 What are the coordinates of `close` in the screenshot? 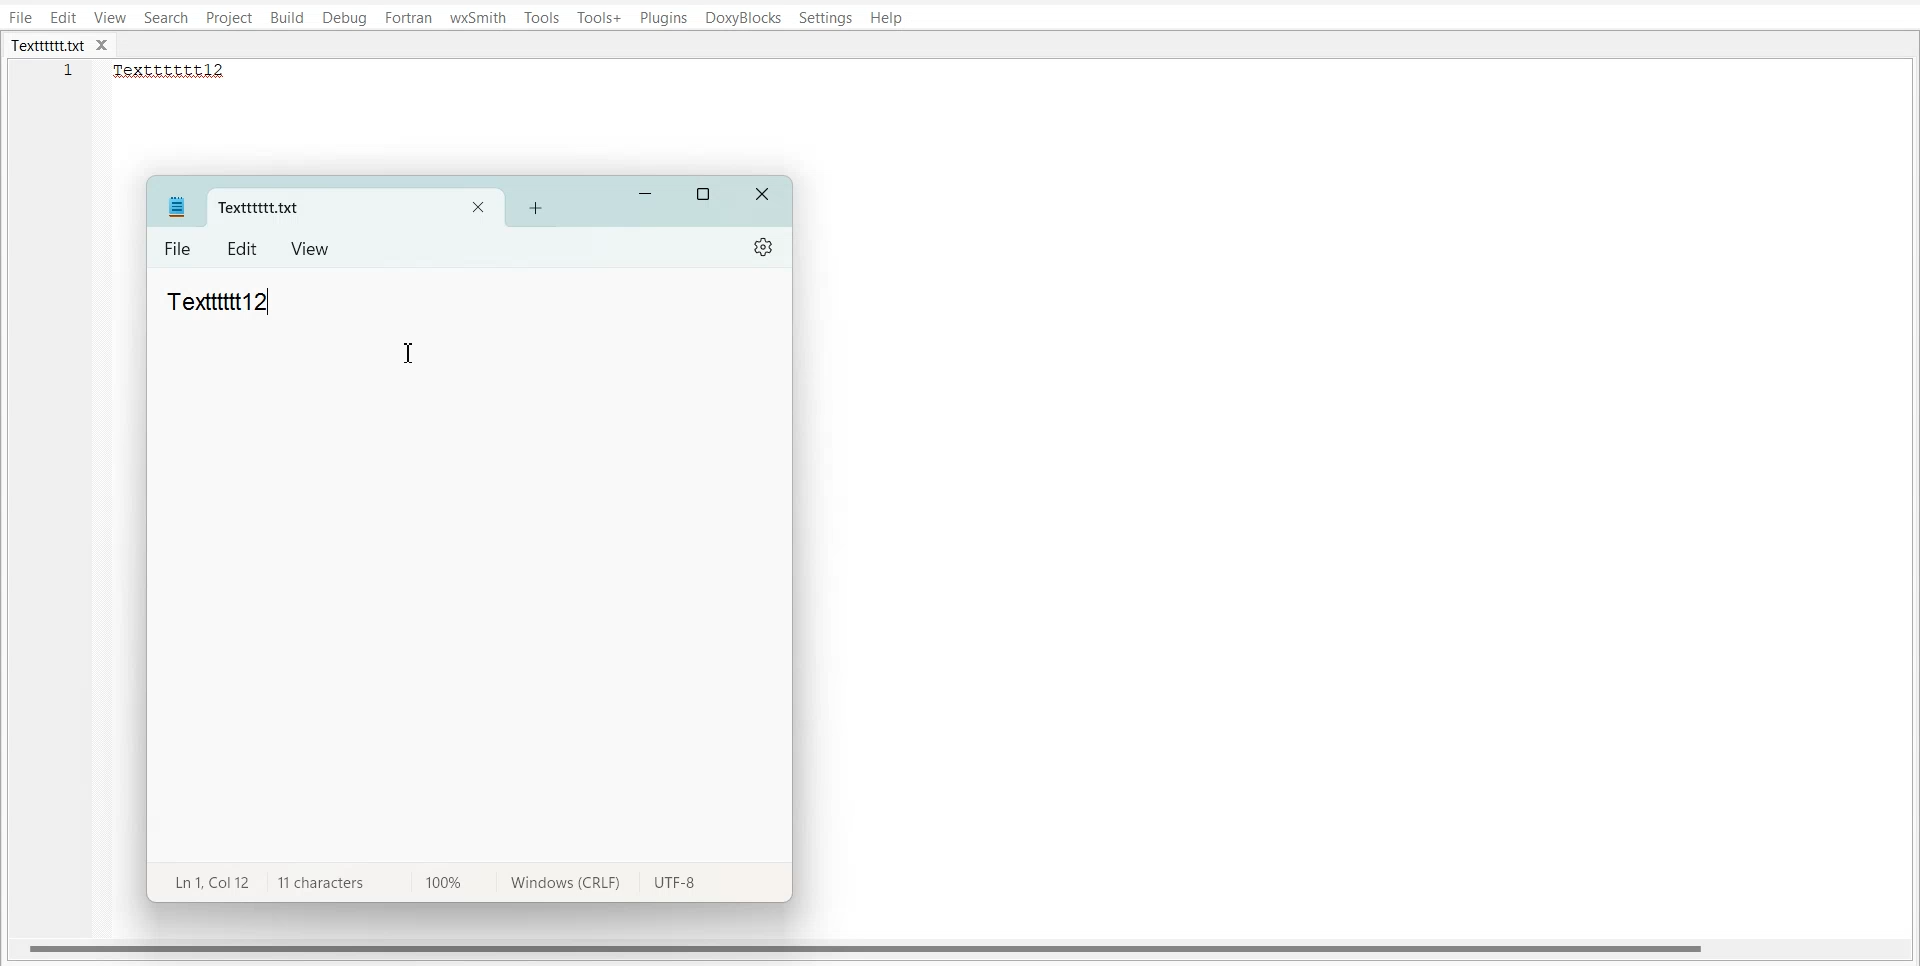 It's located at (107, 46).